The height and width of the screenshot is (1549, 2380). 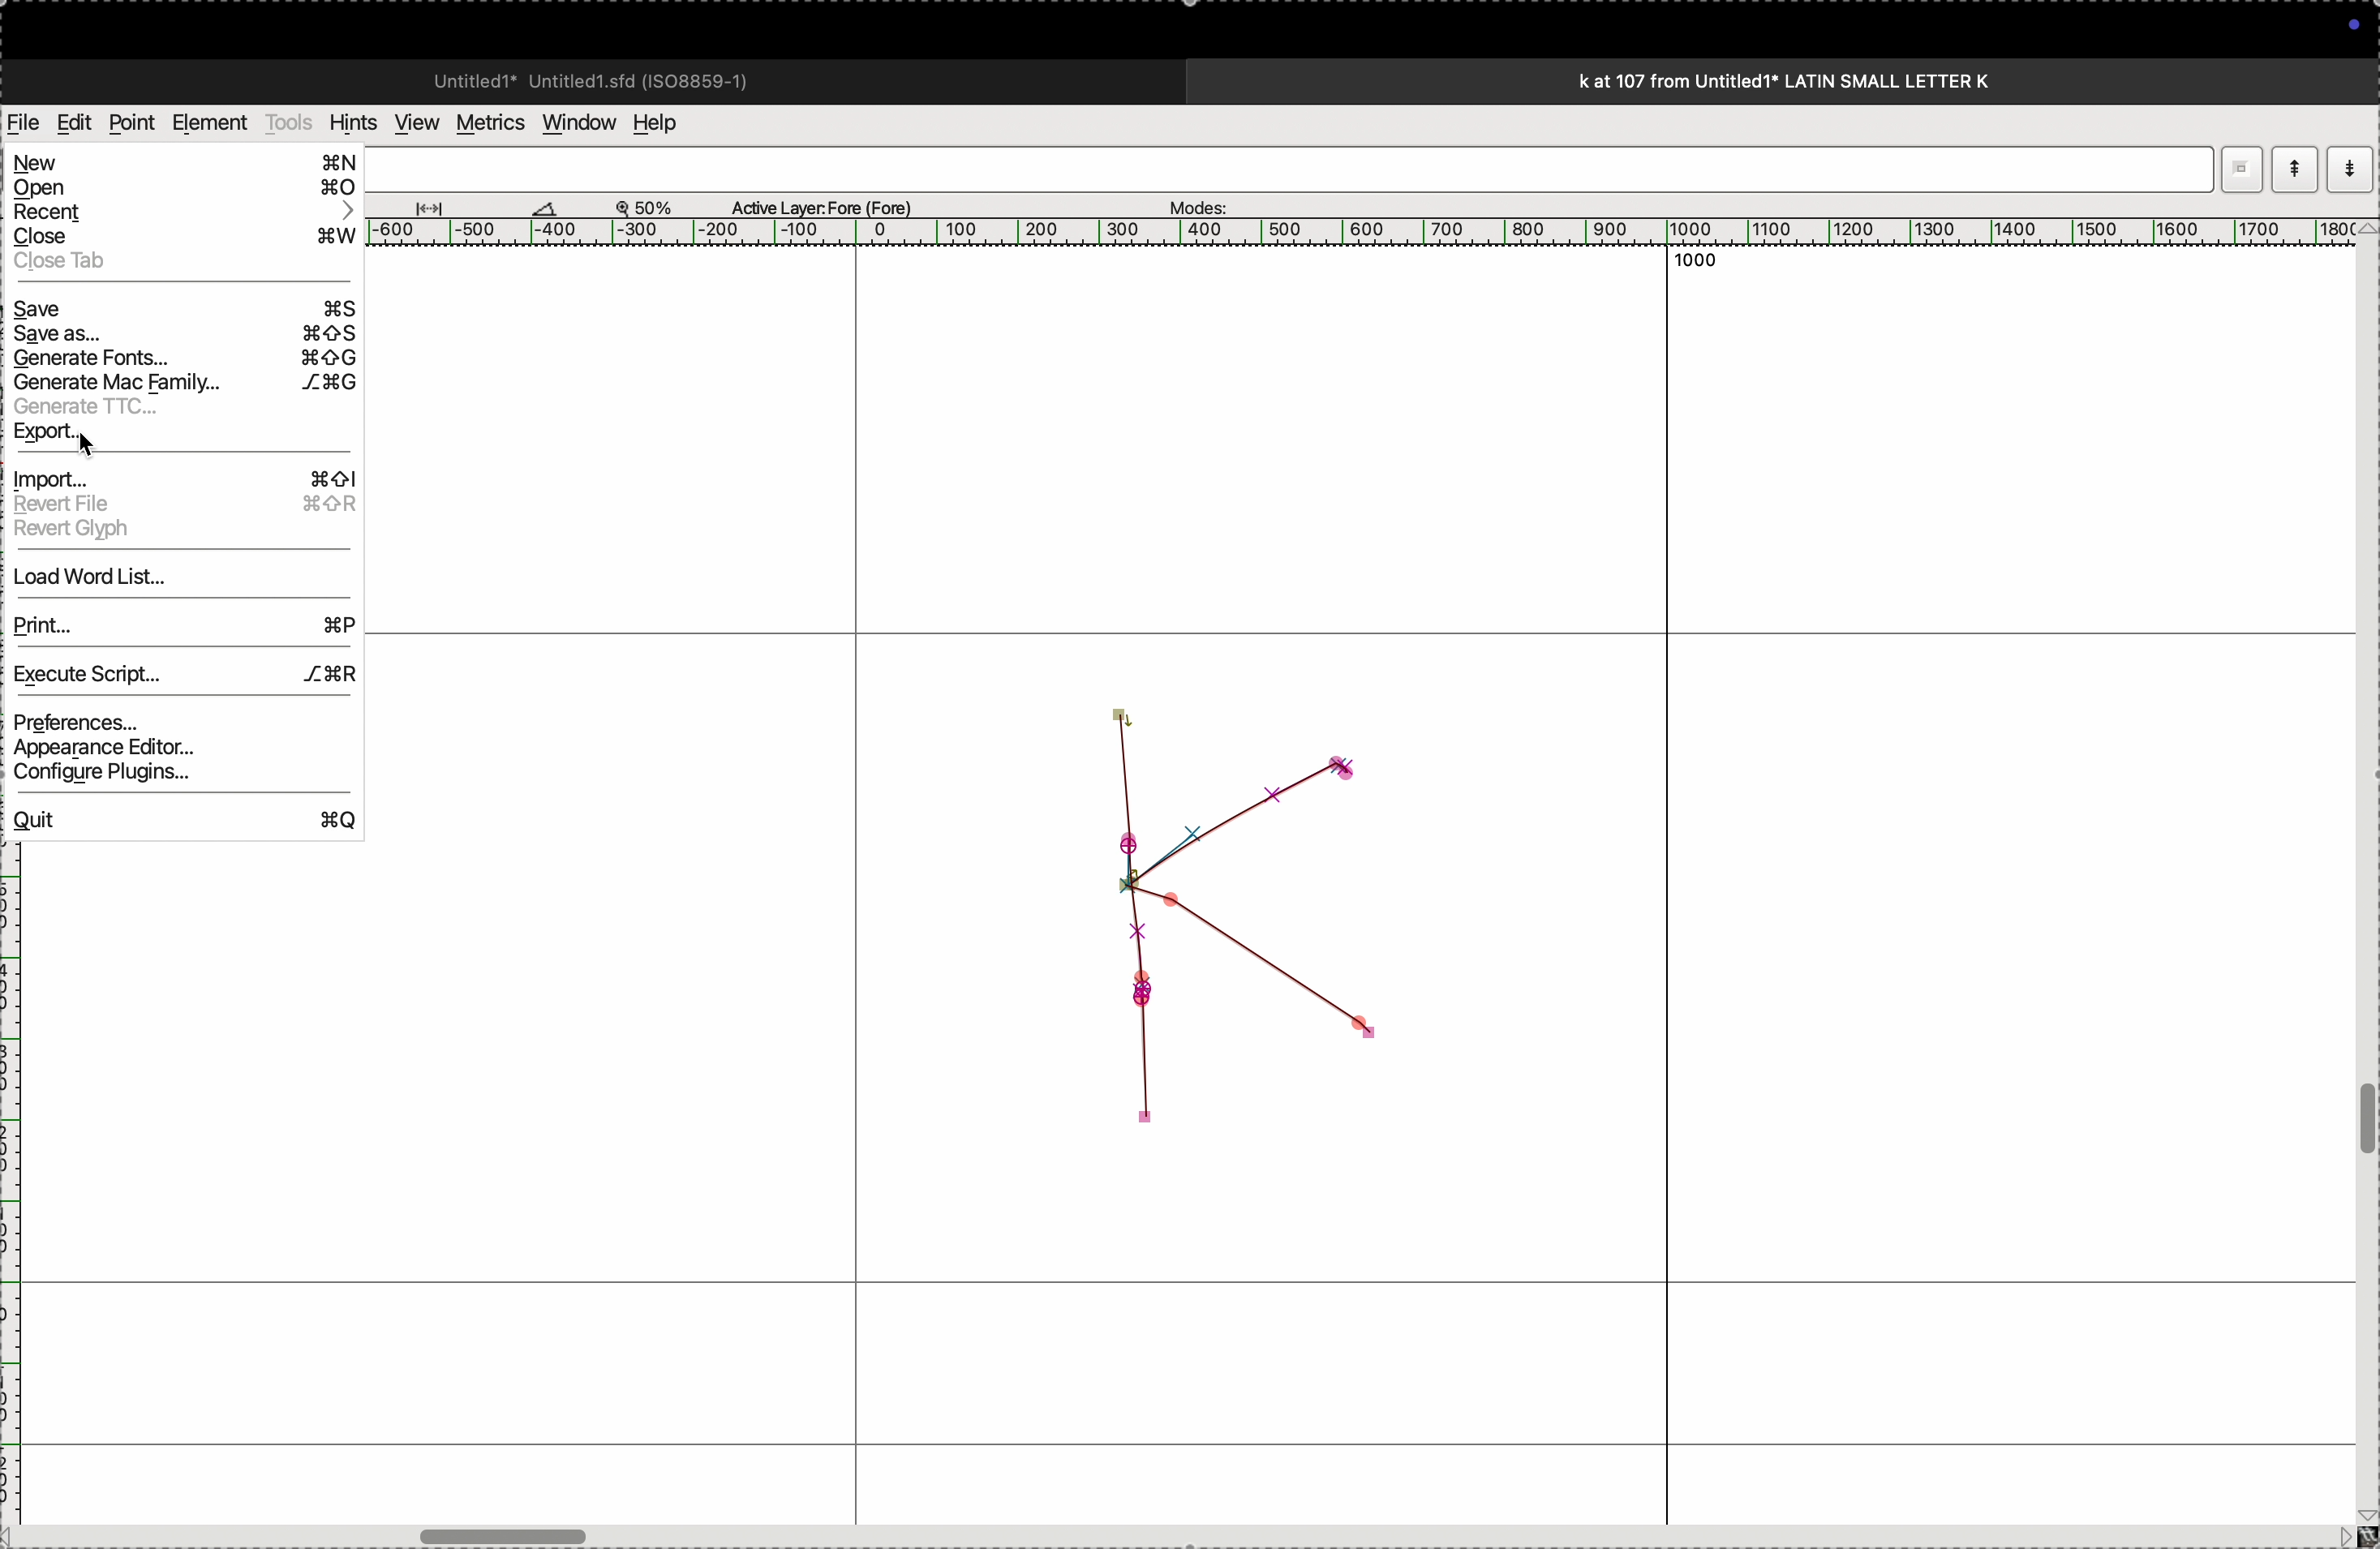 I want to click on untitled std, so click(x=599, y=79).